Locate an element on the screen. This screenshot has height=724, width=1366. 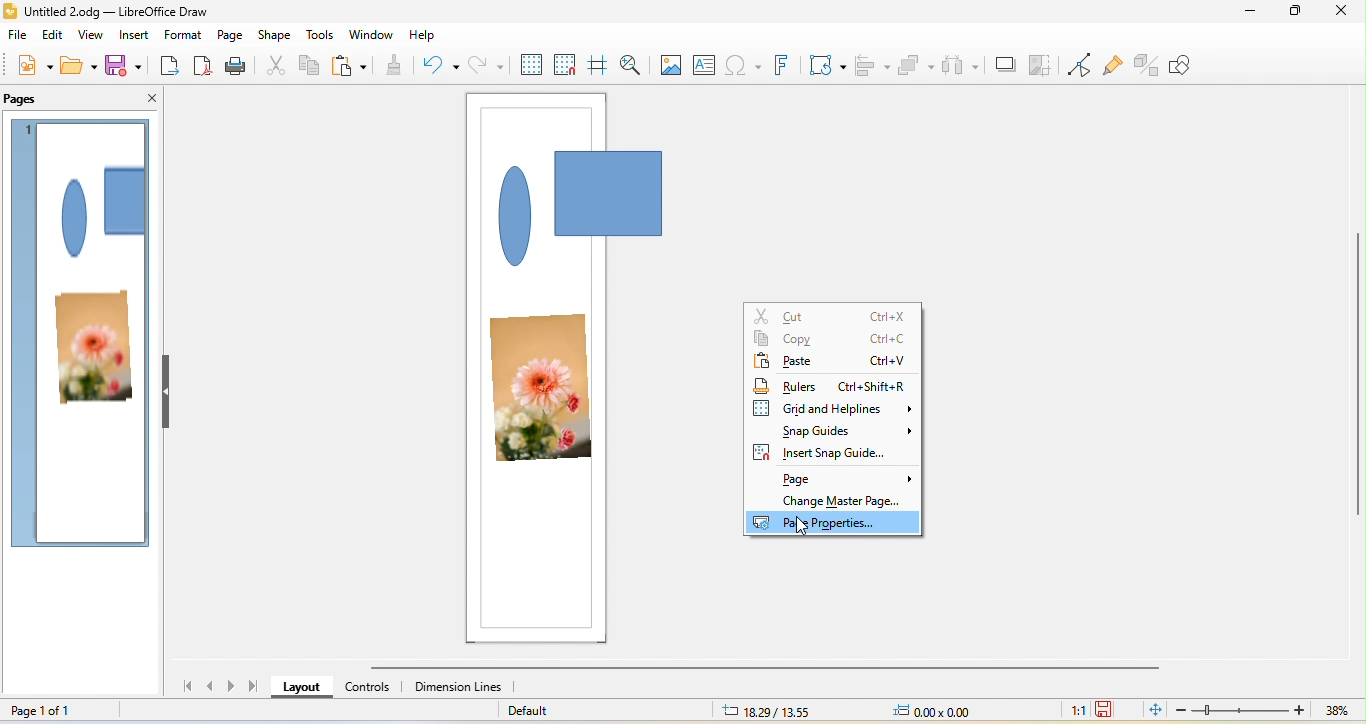
show draw function is located at coordinates (1192, 67).